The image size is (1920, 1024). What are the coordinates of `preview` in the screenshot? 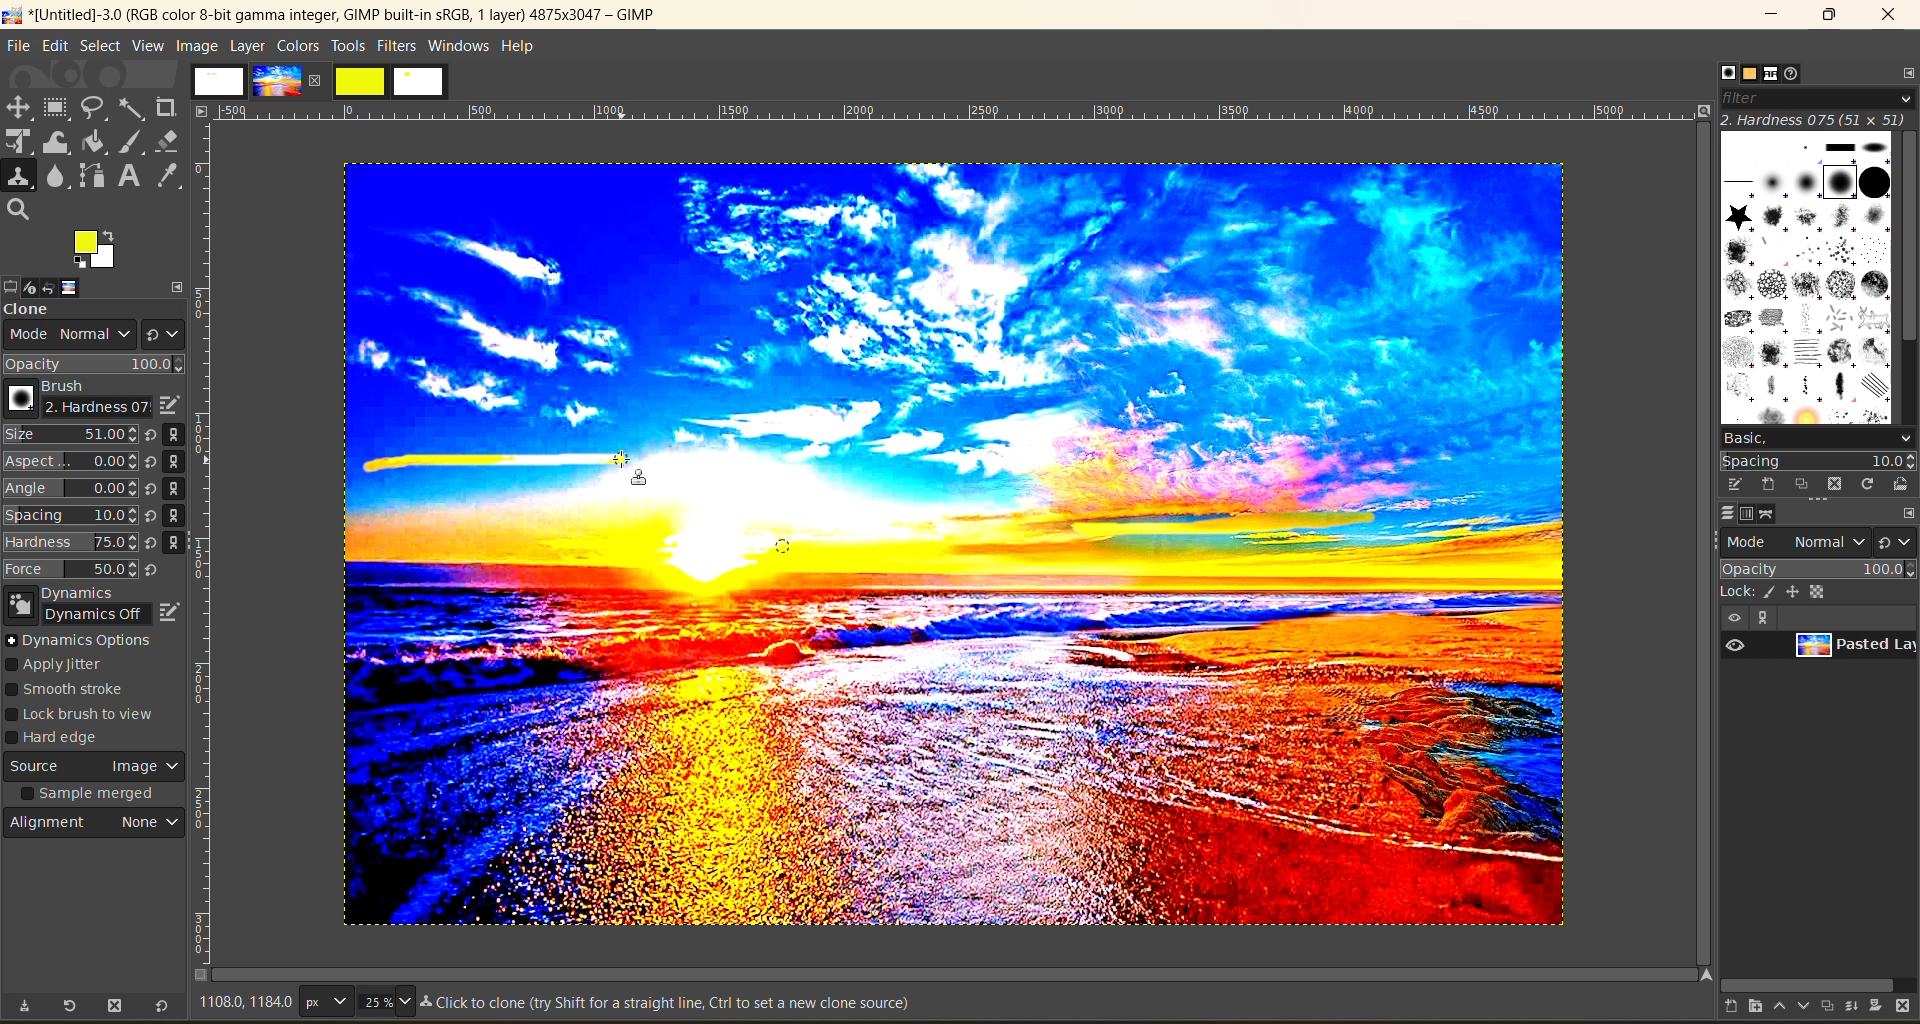 It's located at (1738, 646).